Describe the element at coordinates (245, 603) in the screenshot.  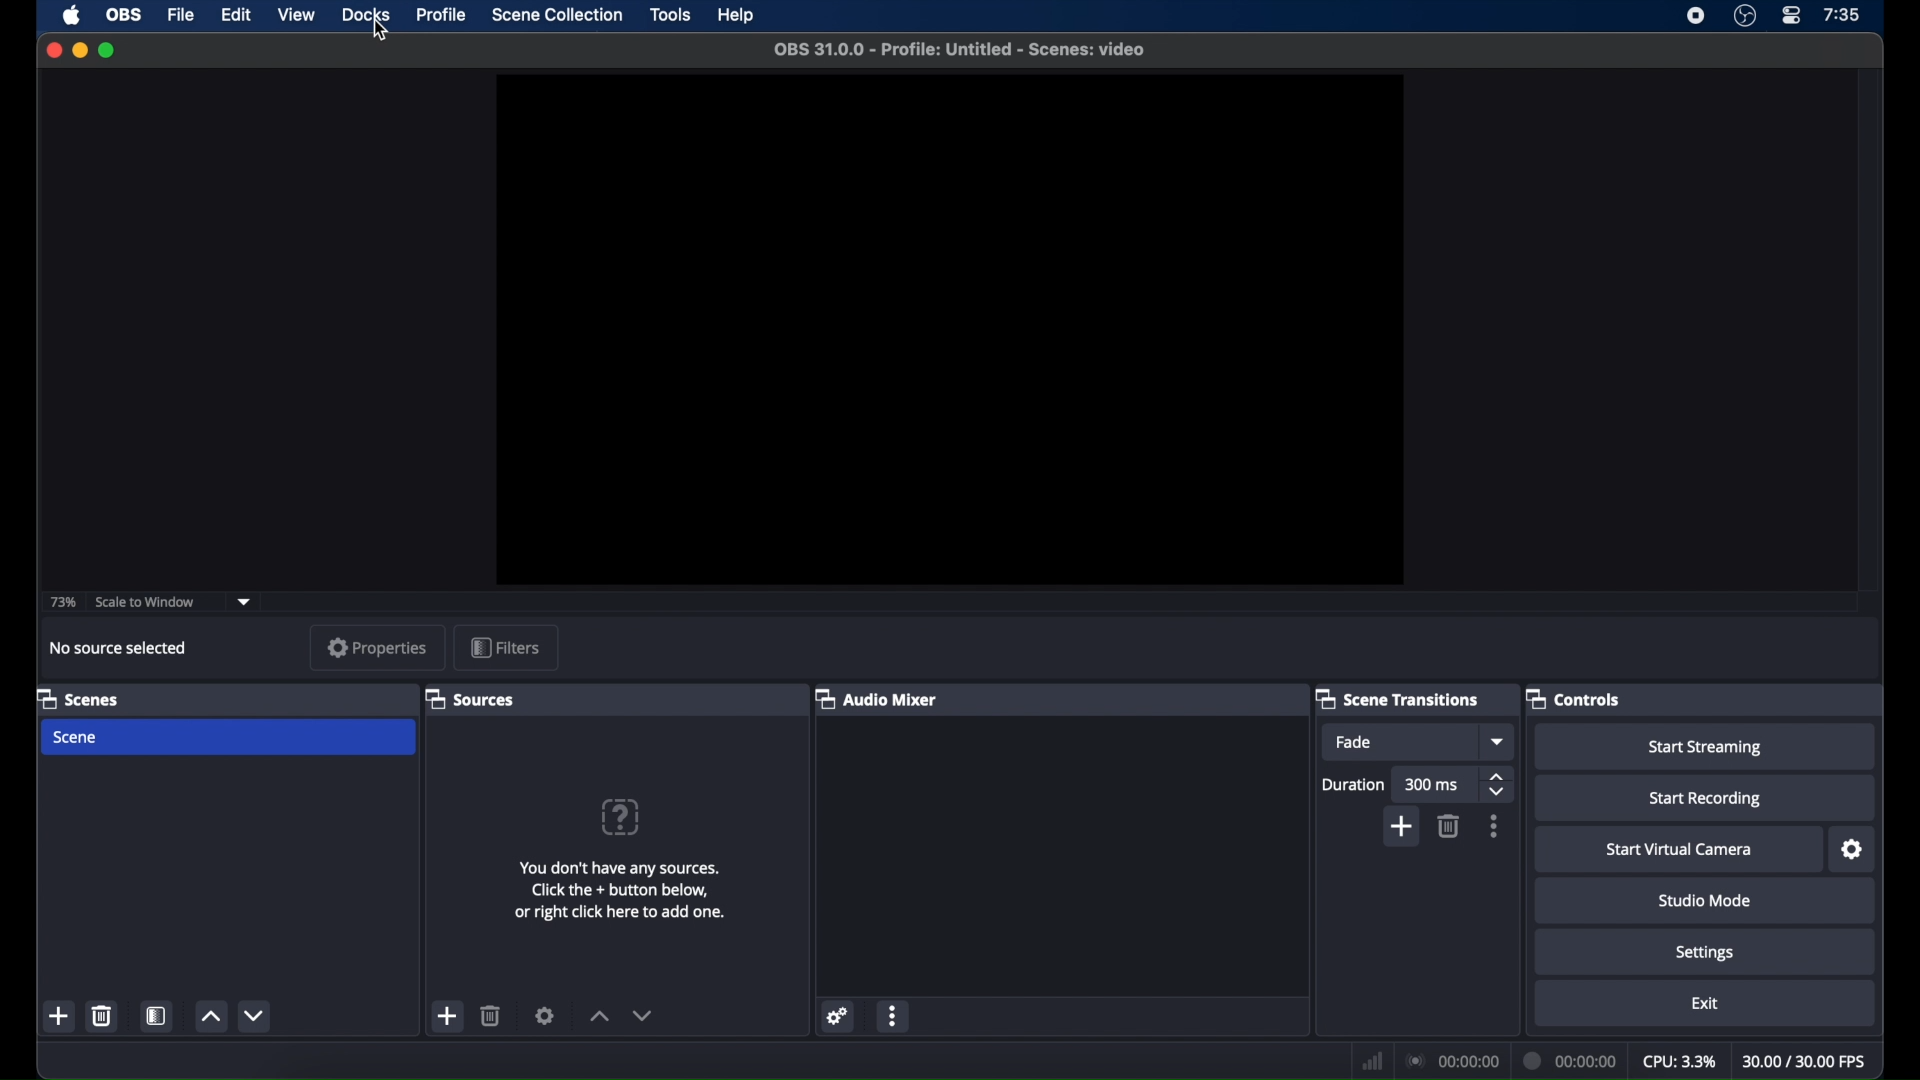
I see `dropdown` at that location.